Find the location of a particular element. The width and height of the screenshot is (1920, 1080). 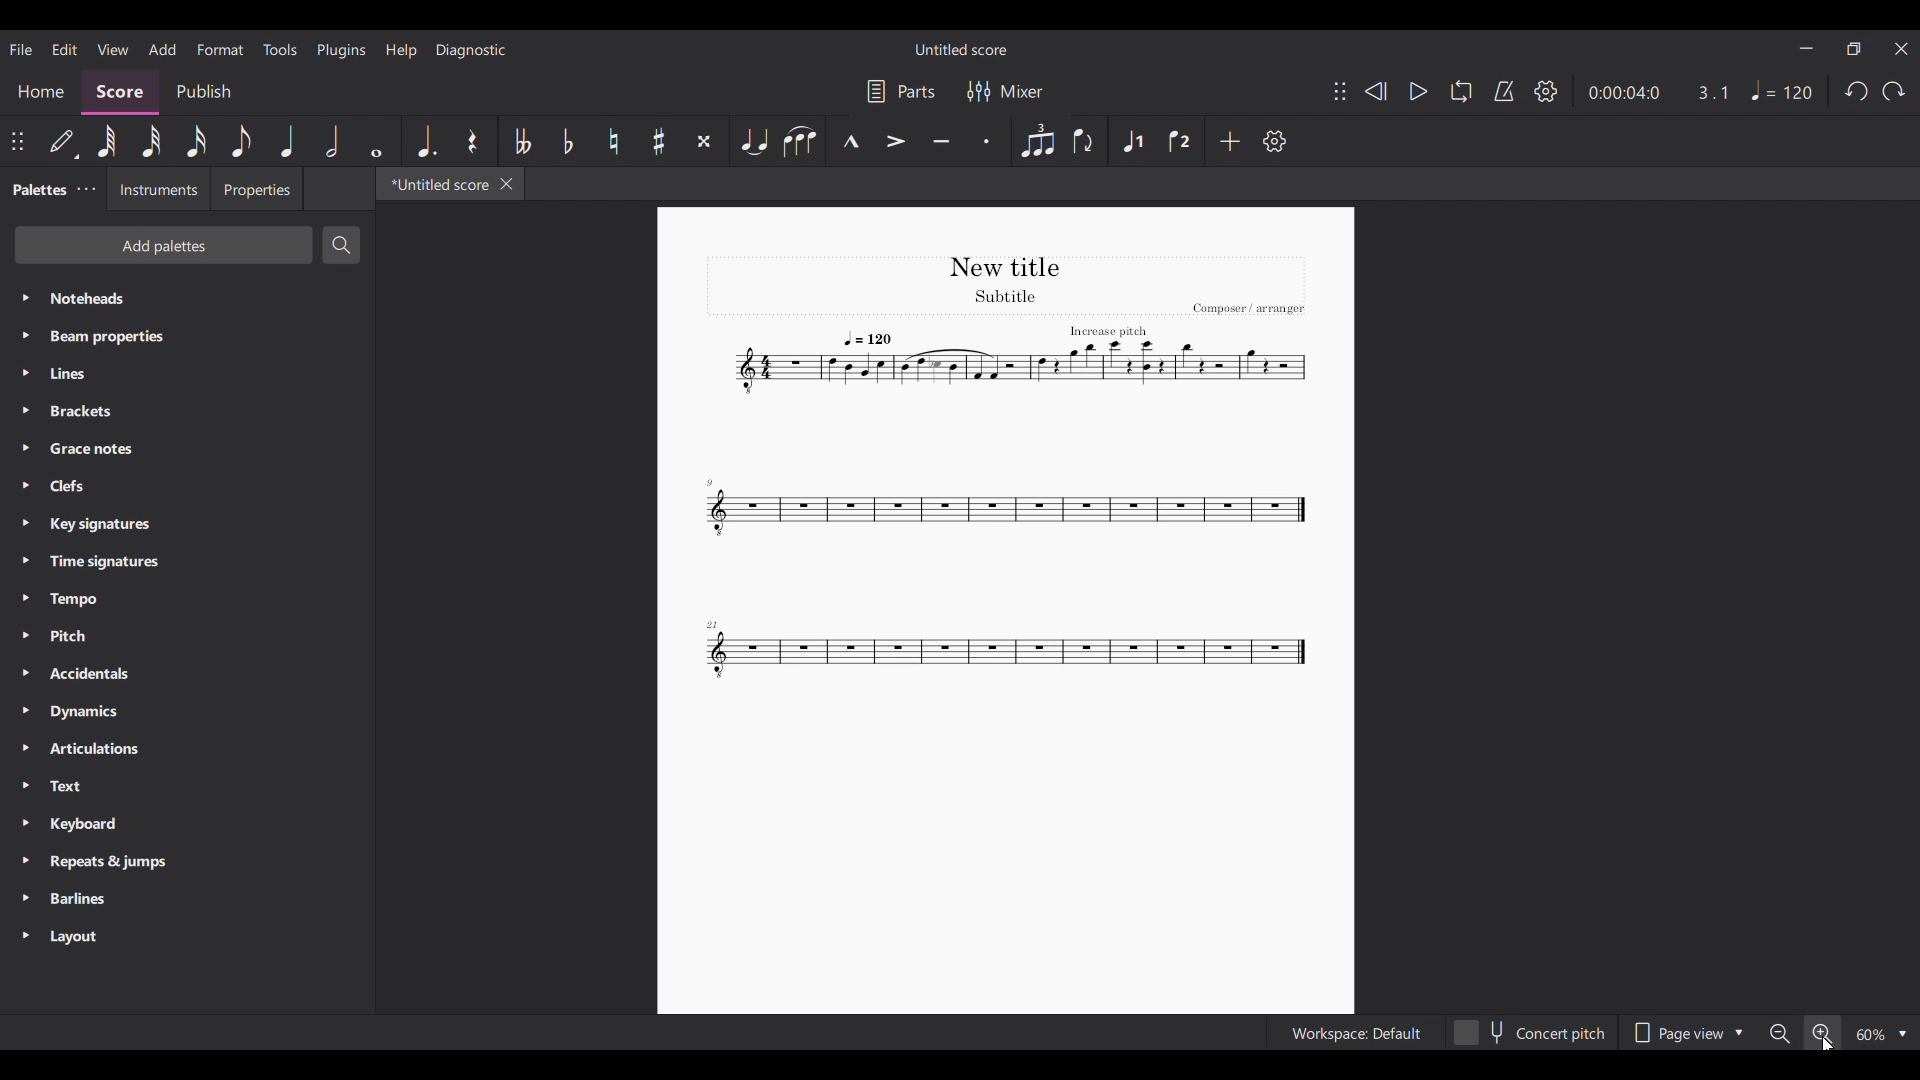

Clefs is located at coordinates (187, 486).